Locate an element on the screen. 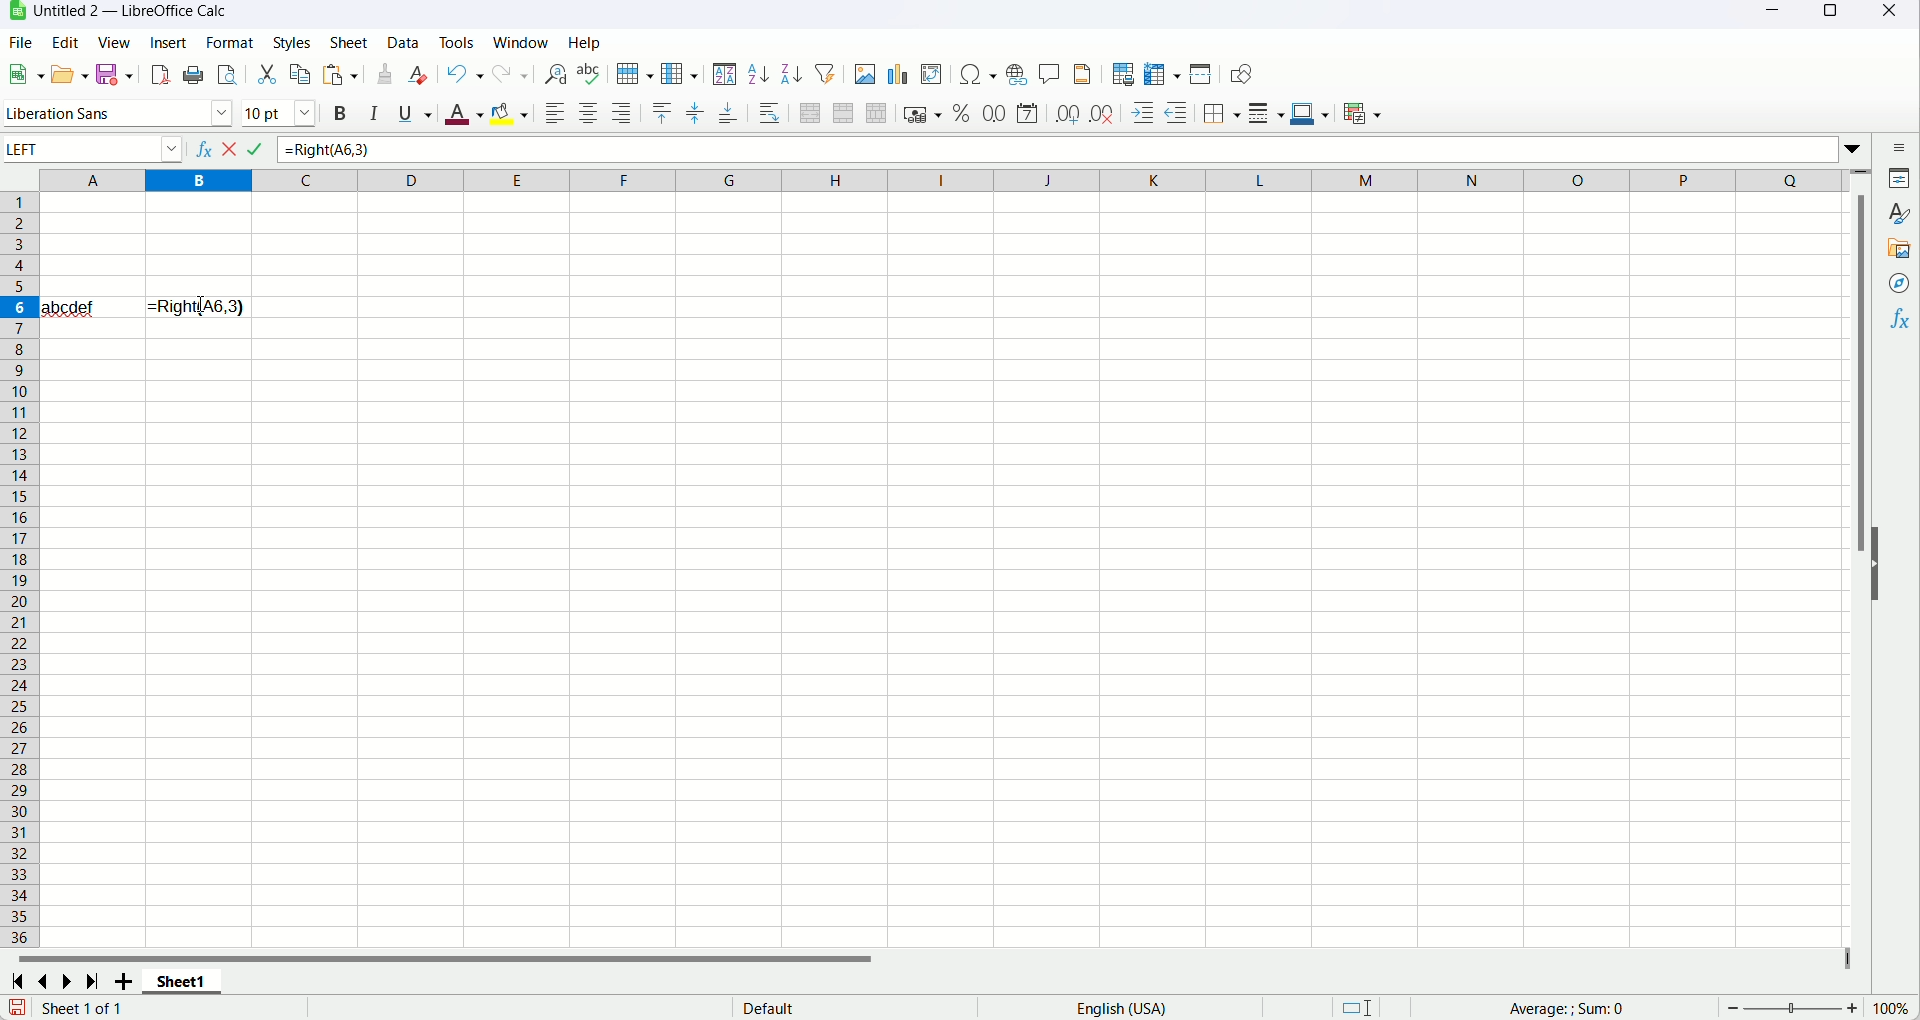 The width and height of the screenshot is (1920, 1020). redo is located at coordinates (511, 75).